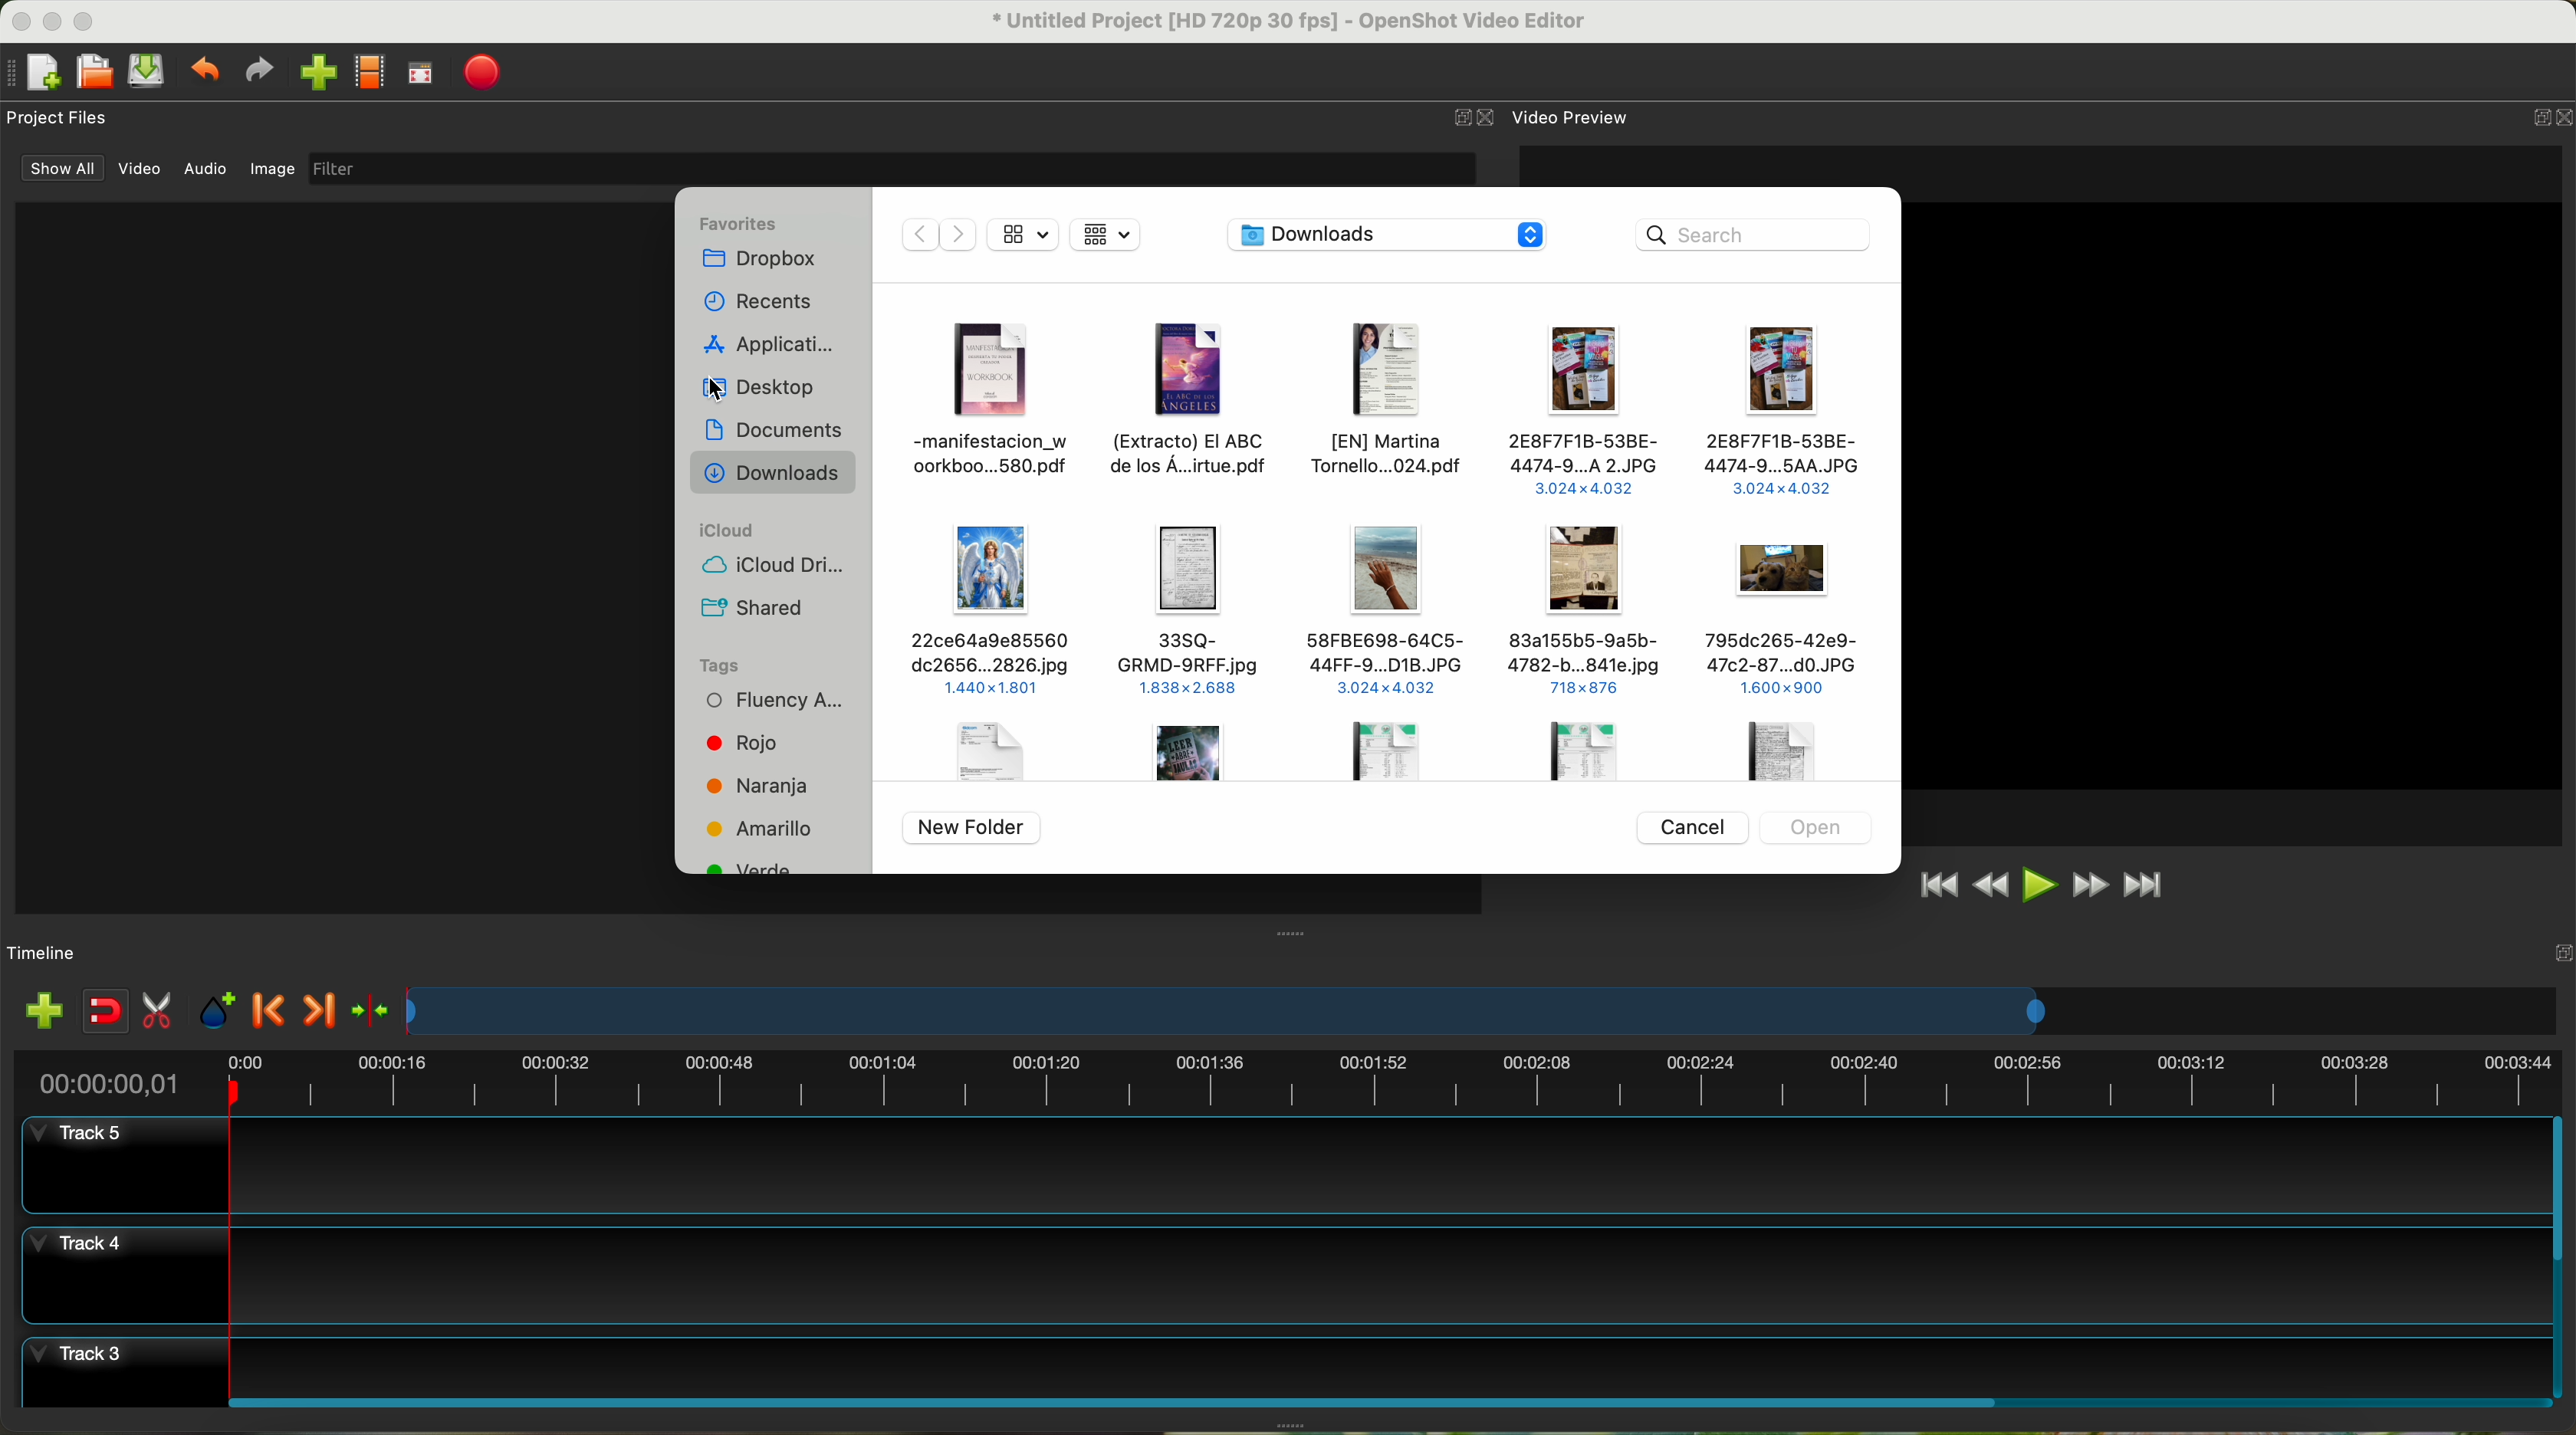 The height and width of the screenshot is (1435, 2576). I want to click on enable razor, so click(158, 1013).